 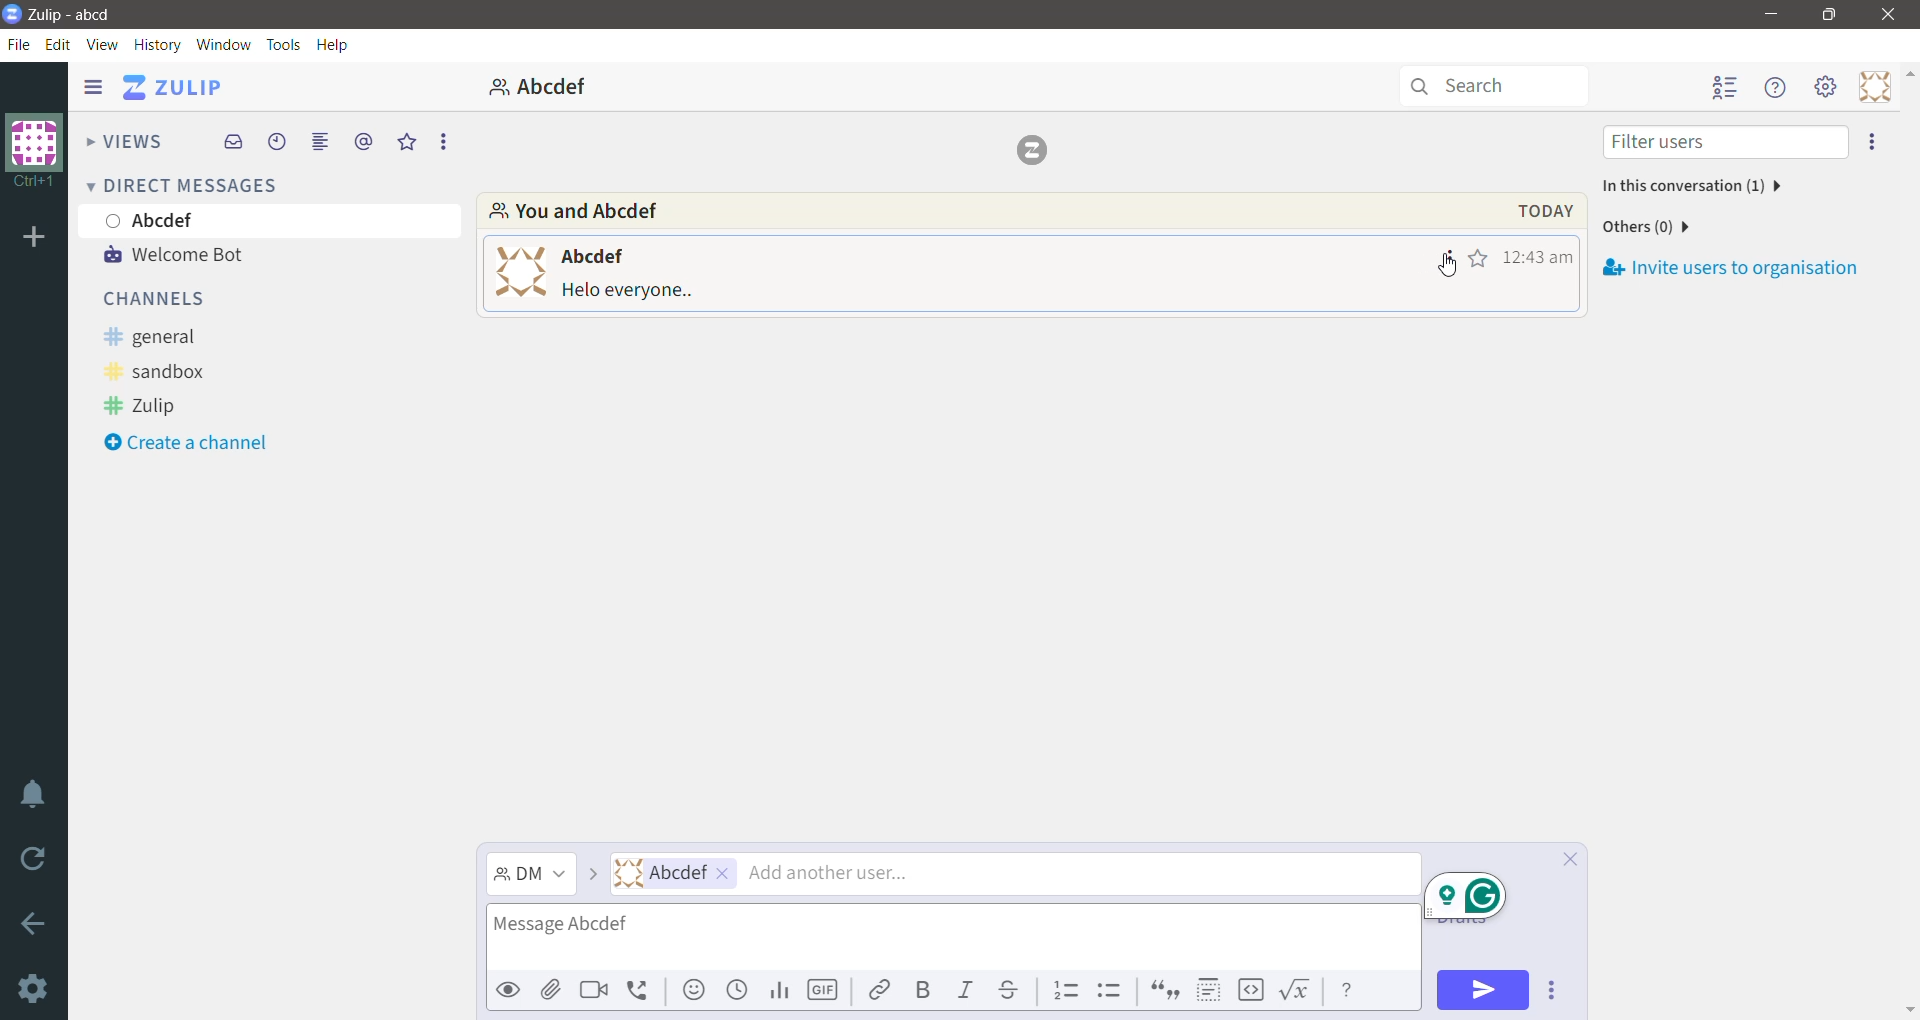 I want to click on Mentions, so click(x=363, y=141).